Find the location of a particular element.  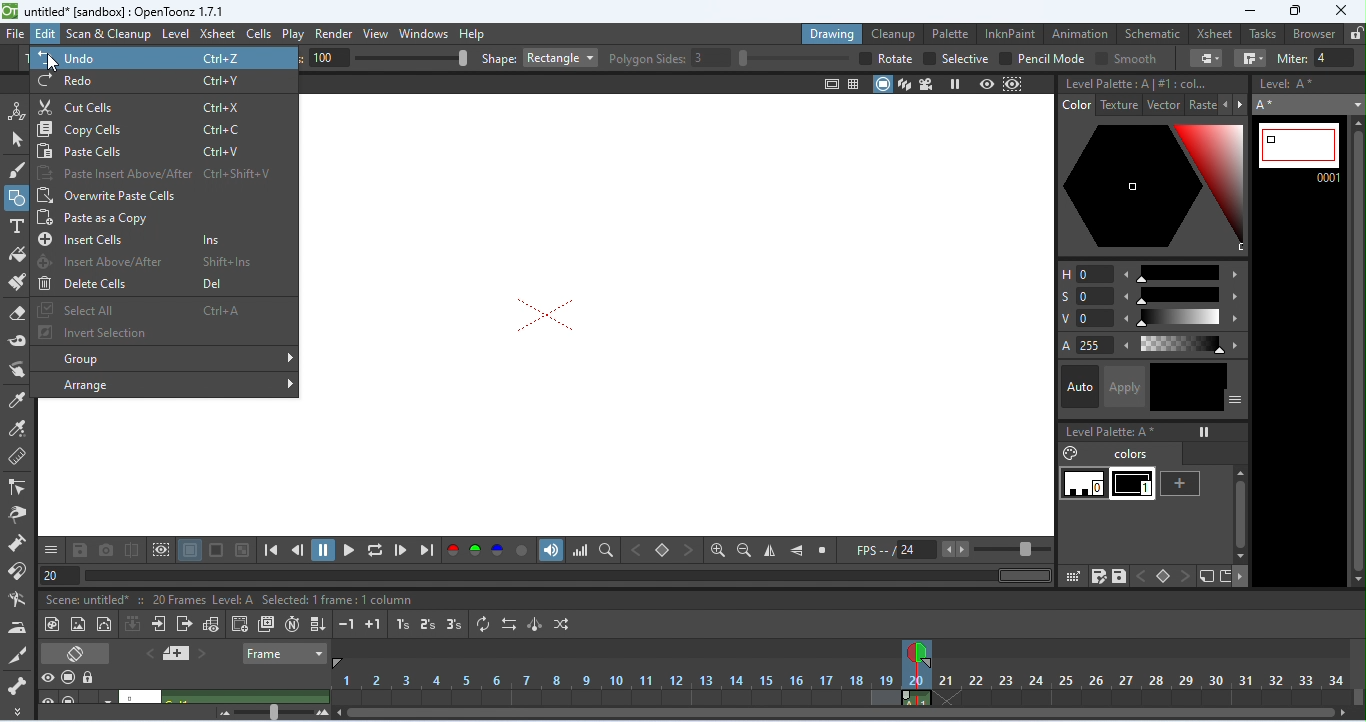

previous key is located at coordinates (634, 551).